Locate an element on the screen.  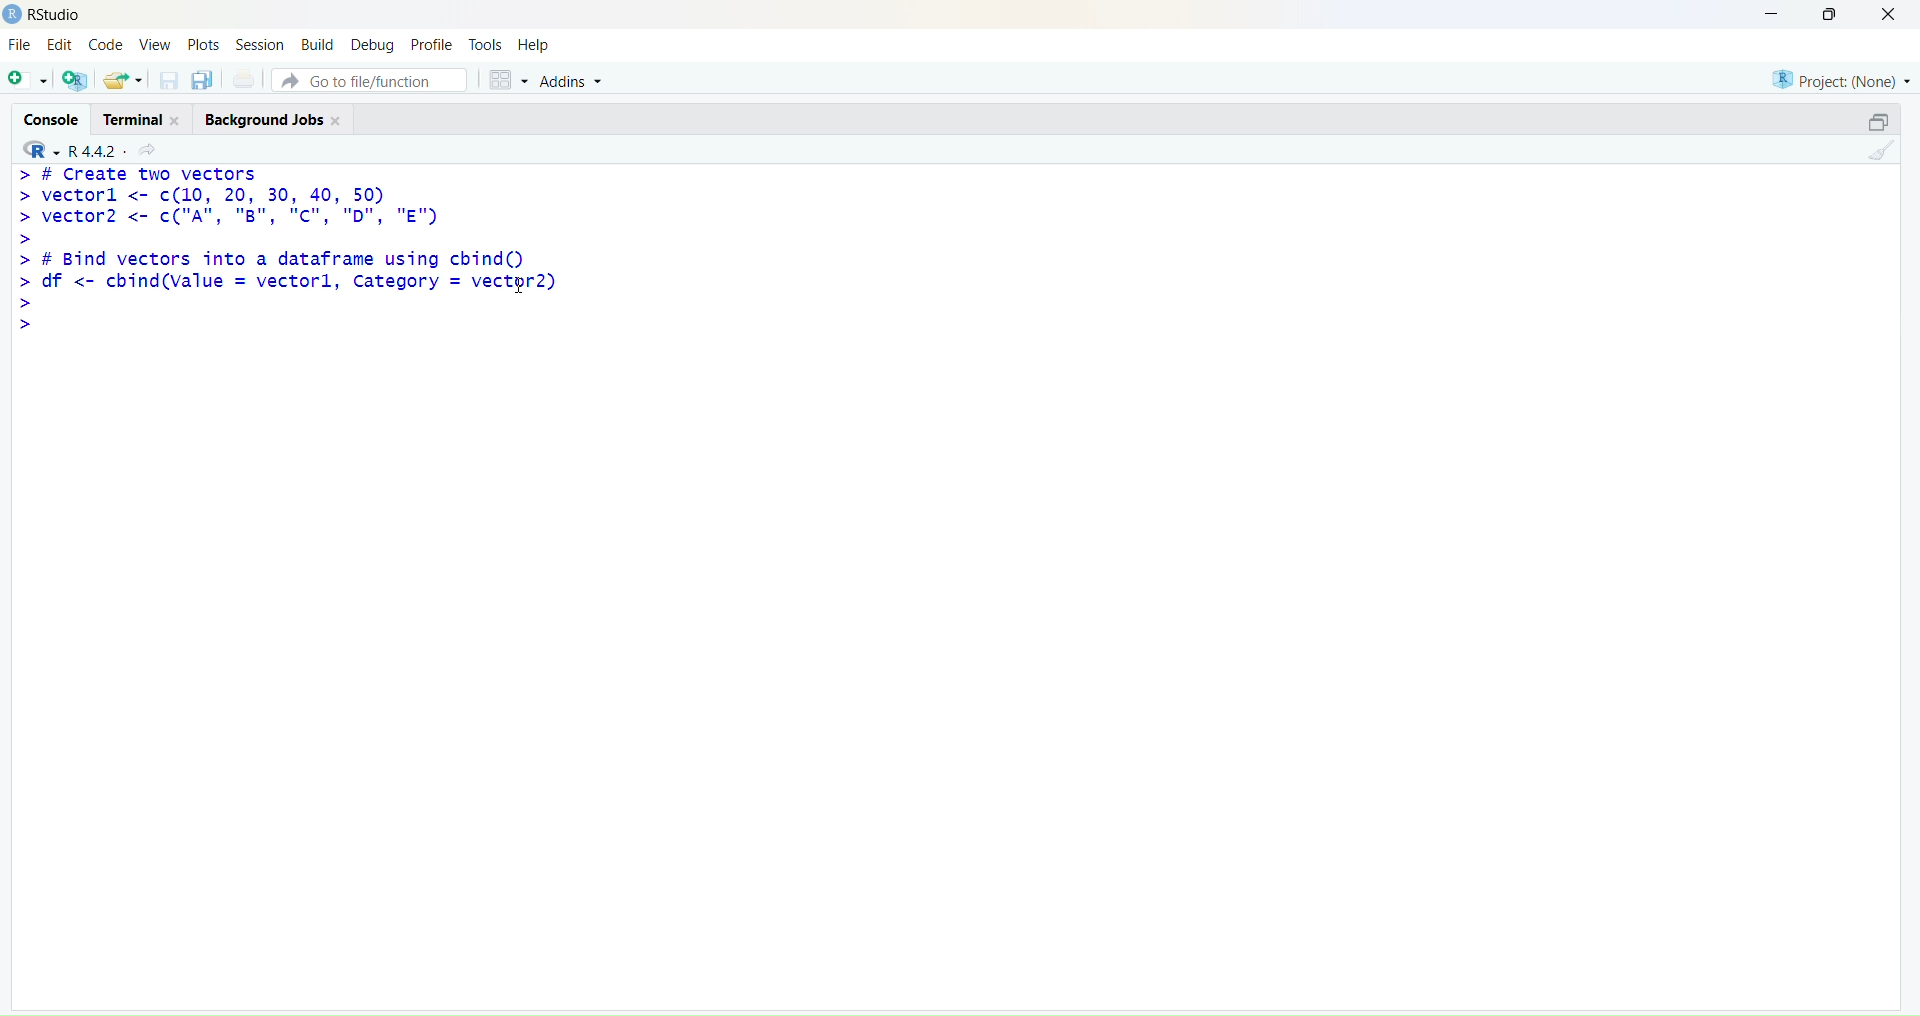
Session is located at coordinates (258, 43).